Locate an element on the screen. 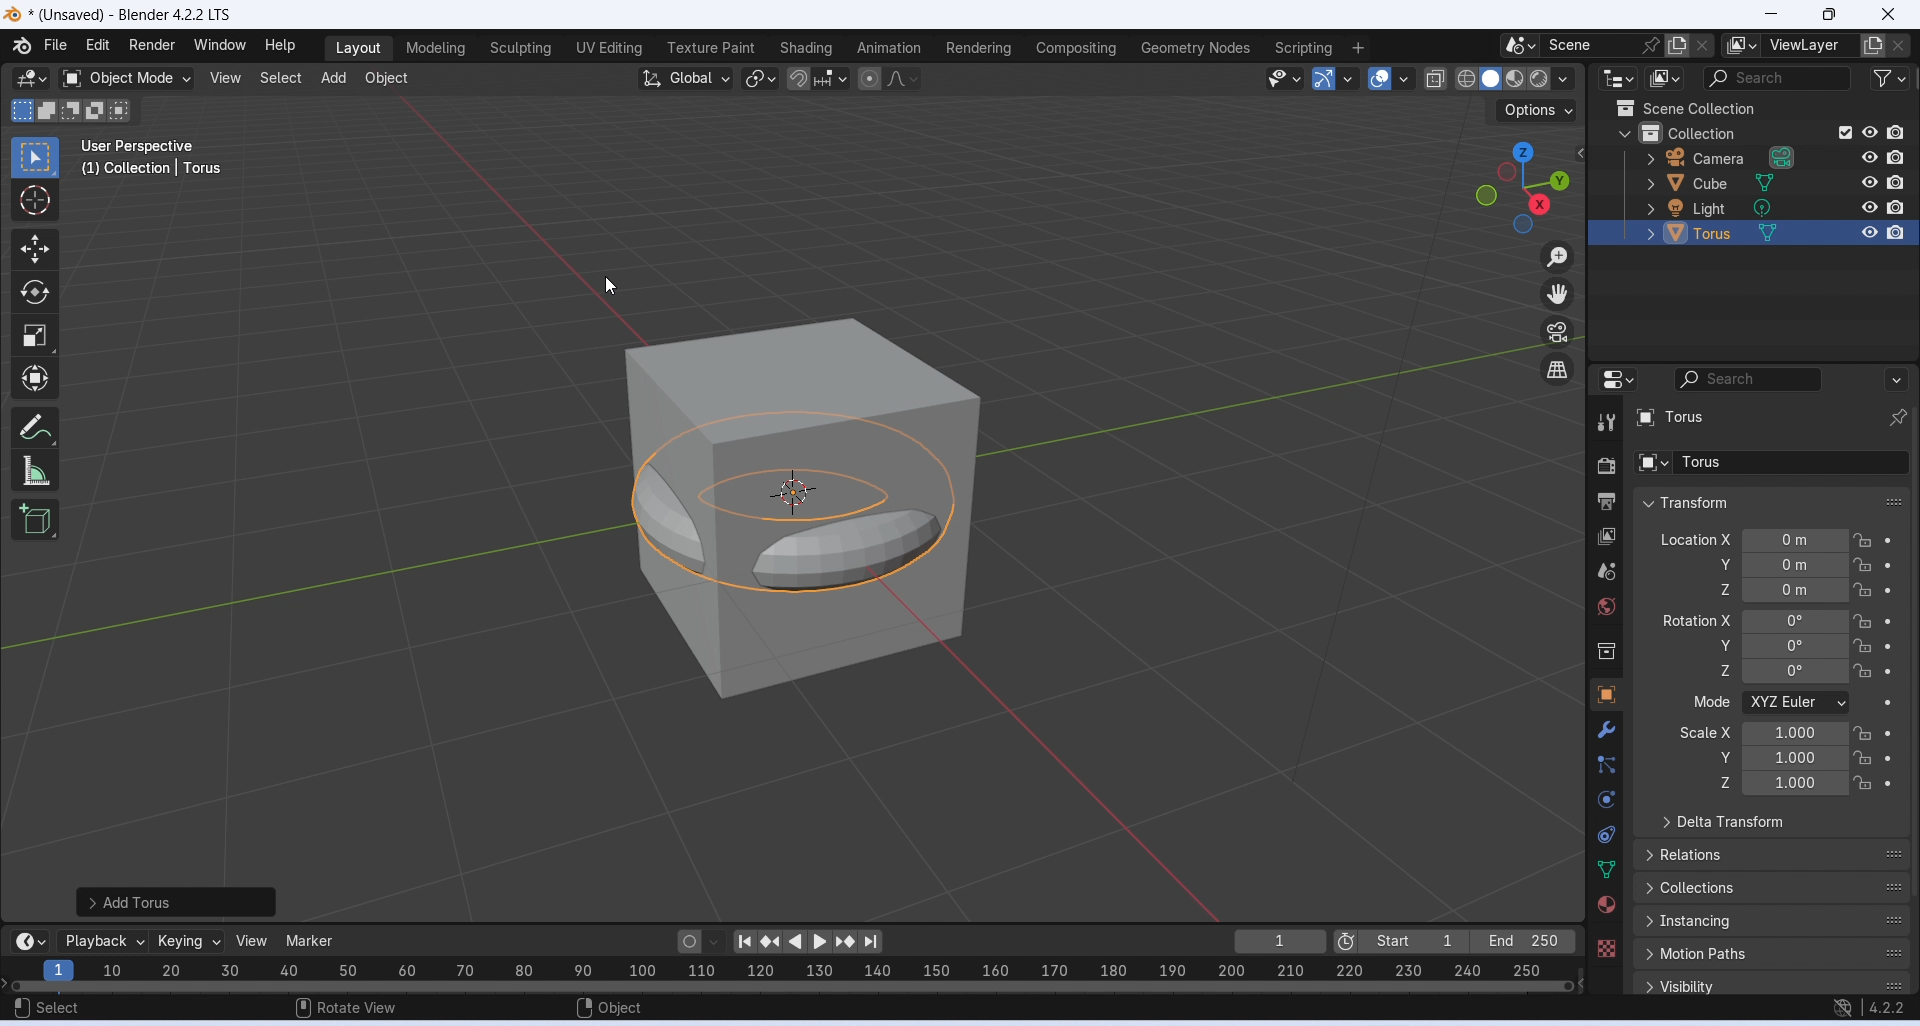 The image size is (1920, 1026). Texture is located at coordinates (1605, 948).